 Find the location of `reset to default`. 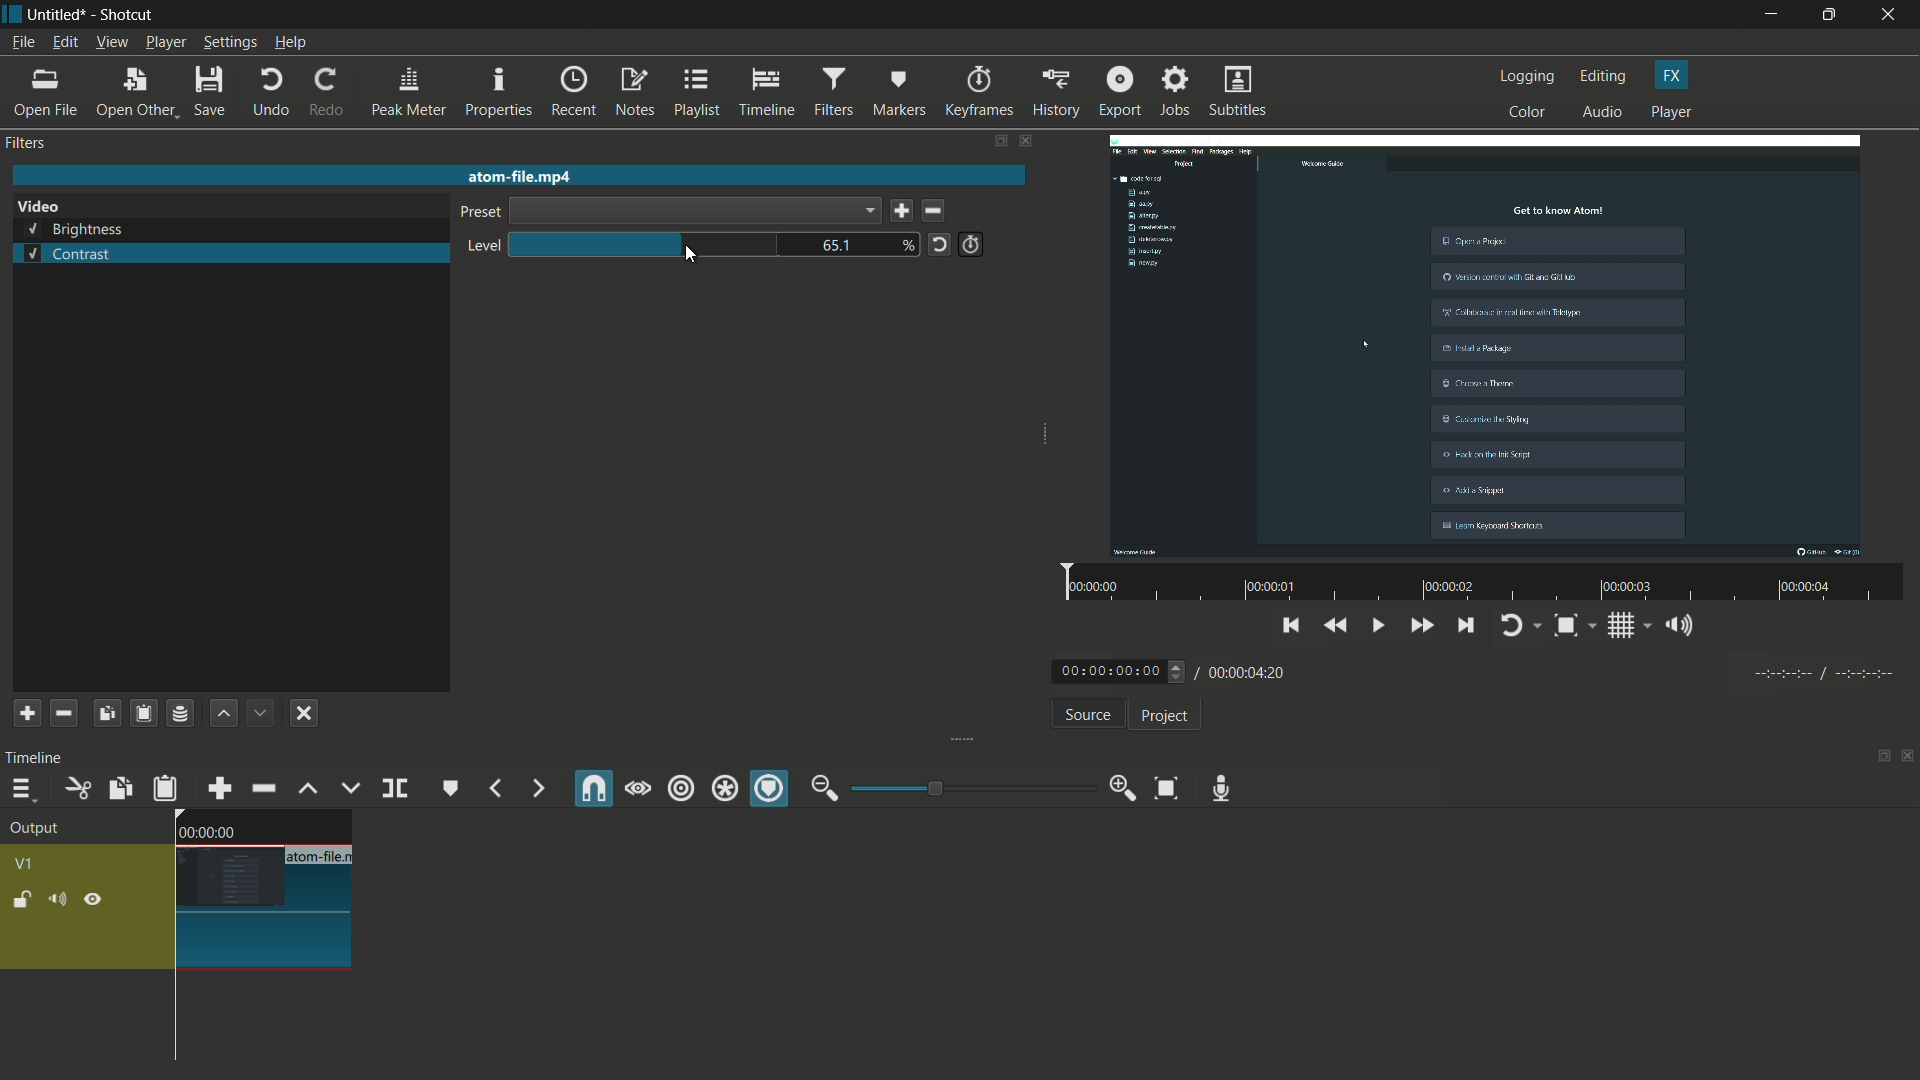

reset to default is located at coordinates (939, 243).